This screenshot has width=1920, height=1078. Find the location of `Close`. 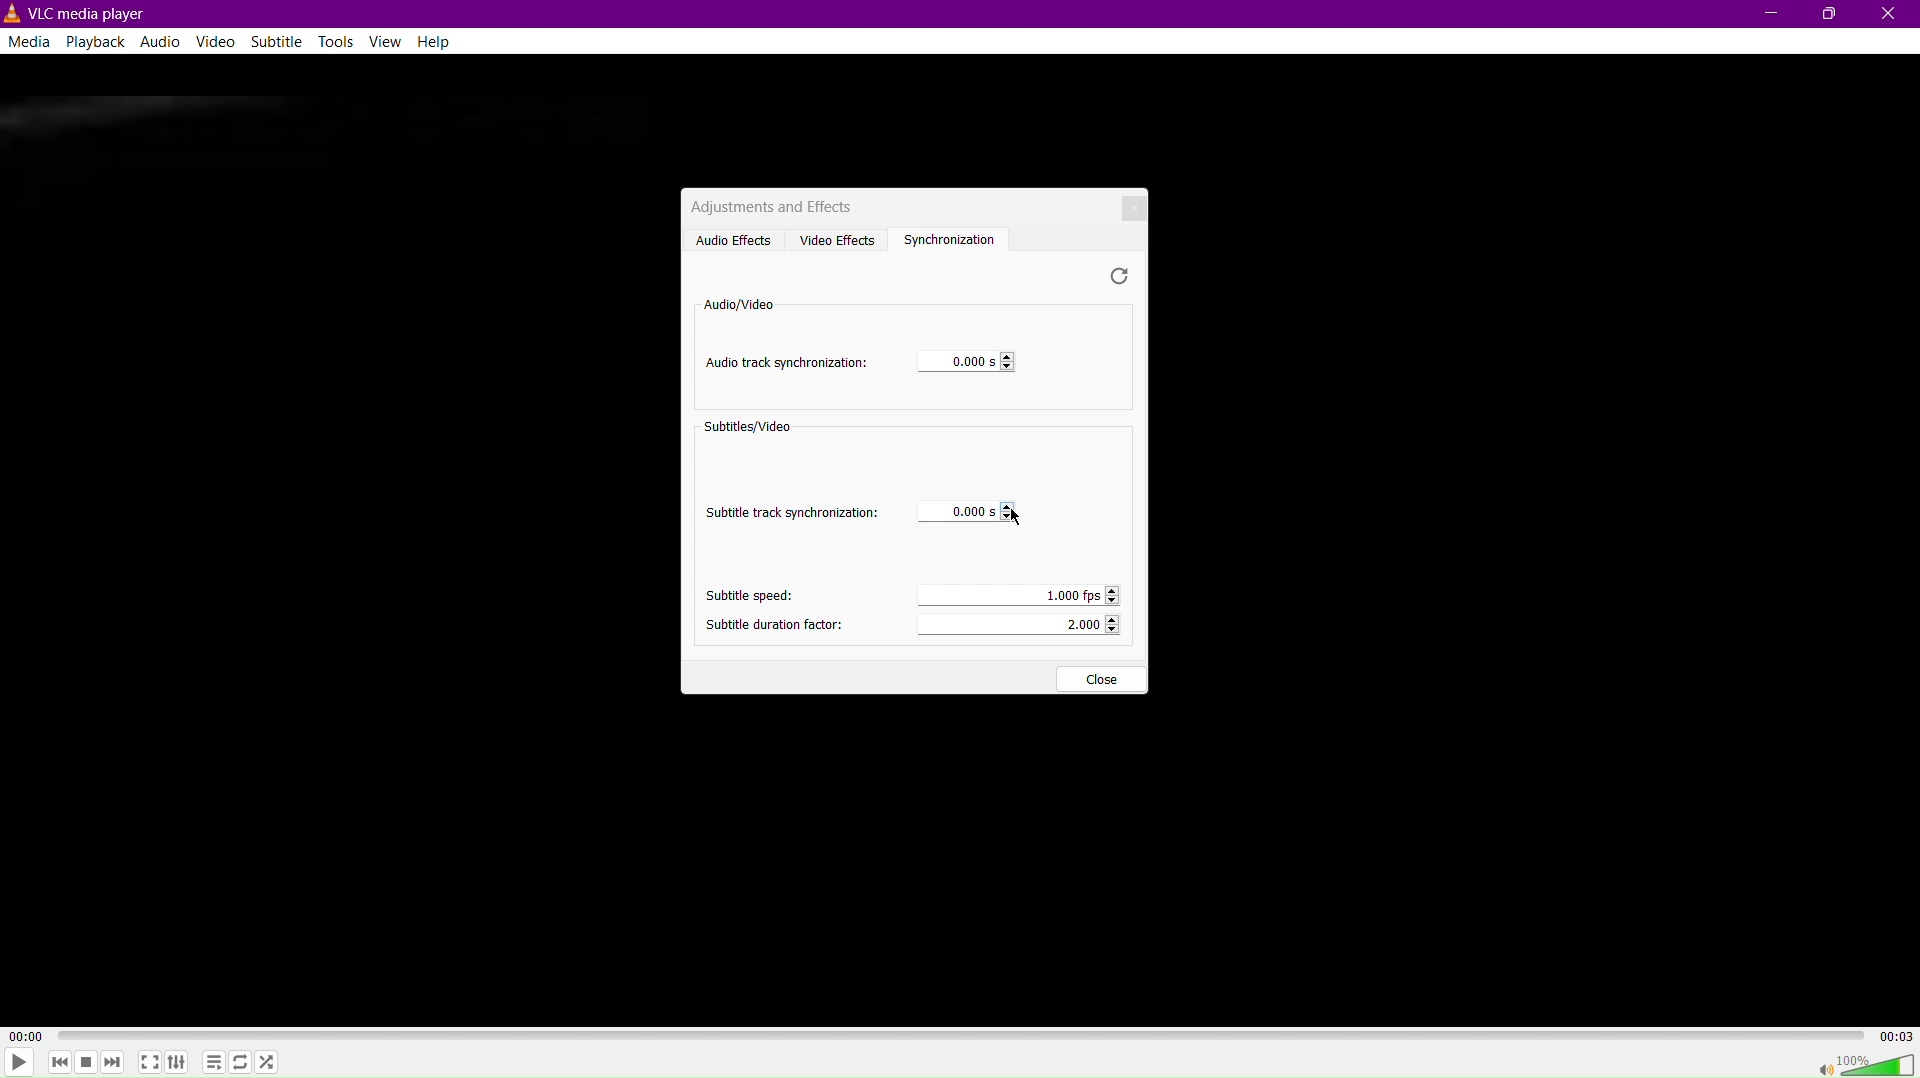

Close is located at coordinates (1124, 203).